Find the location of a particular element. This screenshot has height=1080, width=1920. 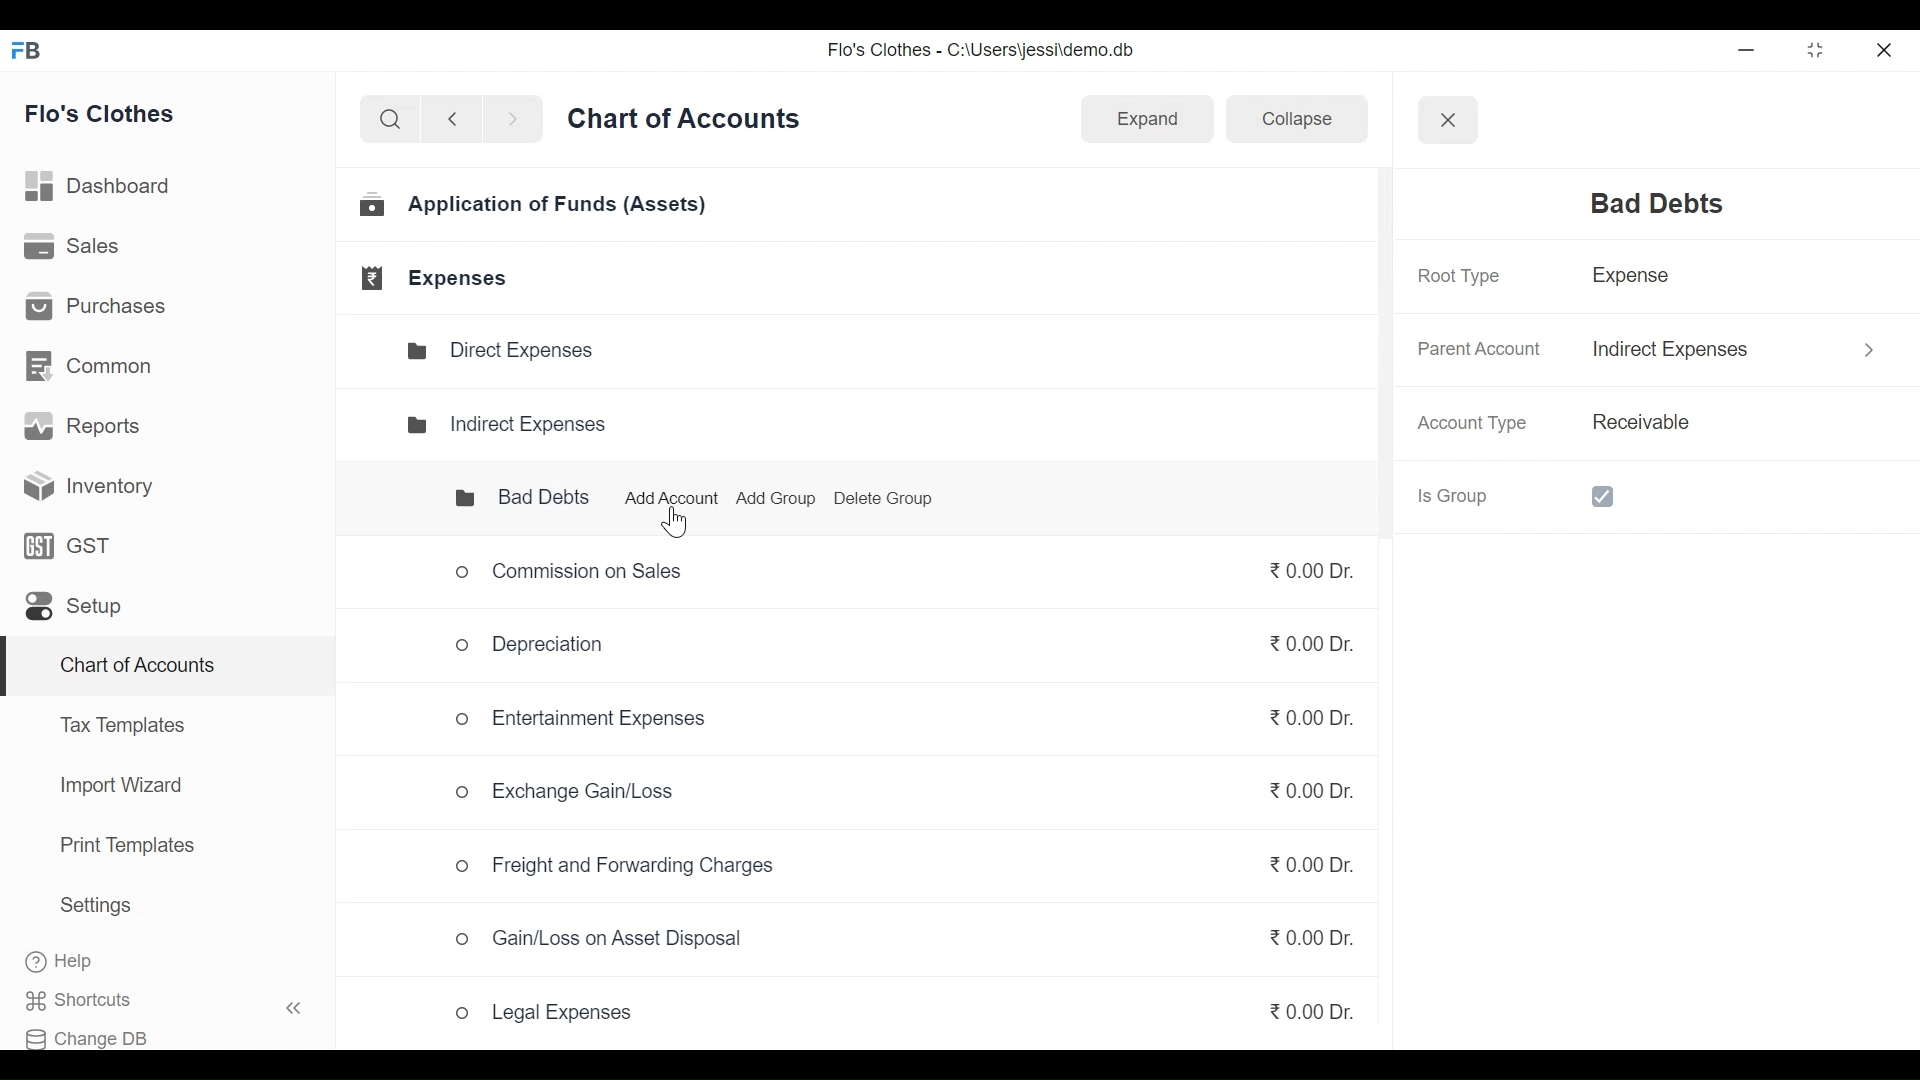

₹0.00 Dr. is located at coordinates (1297, 872).